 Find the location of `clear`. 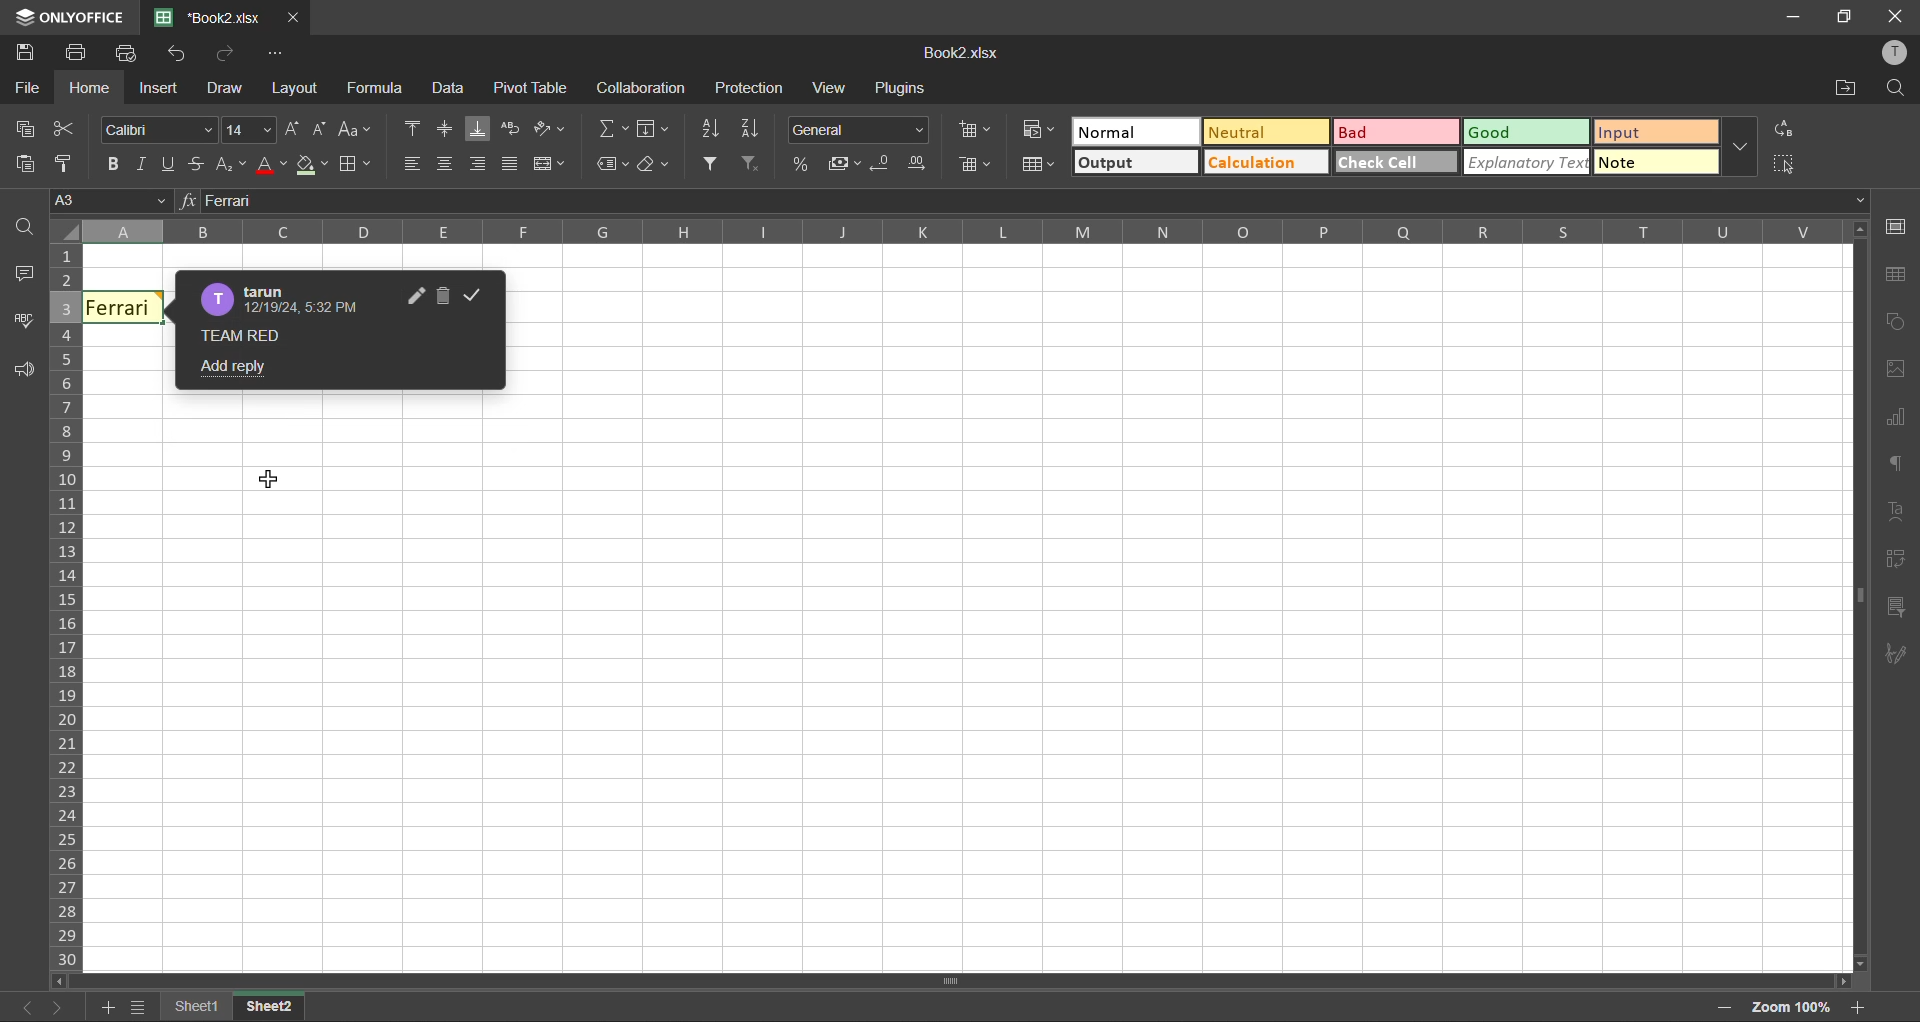

clear is located at coordinates (655, 164).